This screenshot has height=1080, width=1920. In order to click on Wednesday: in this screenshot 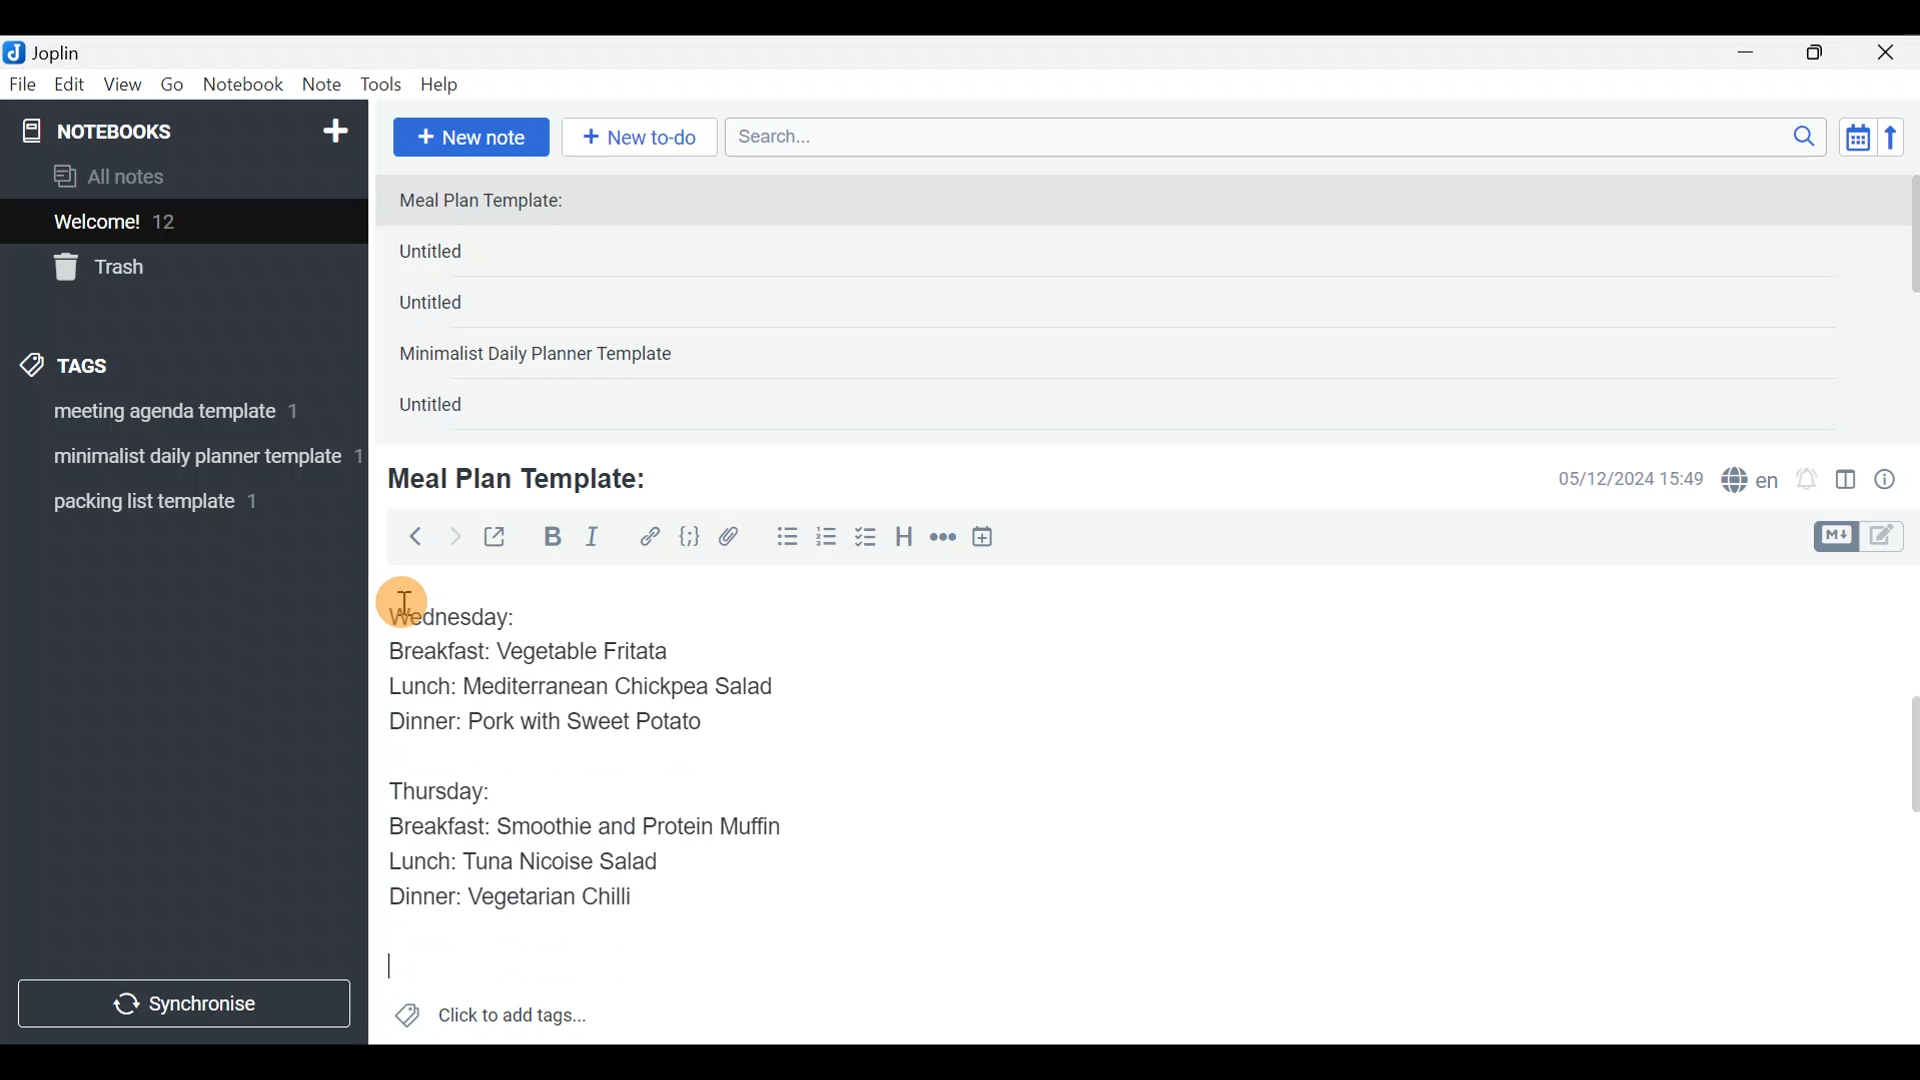, I will do `click(450, 619)`.